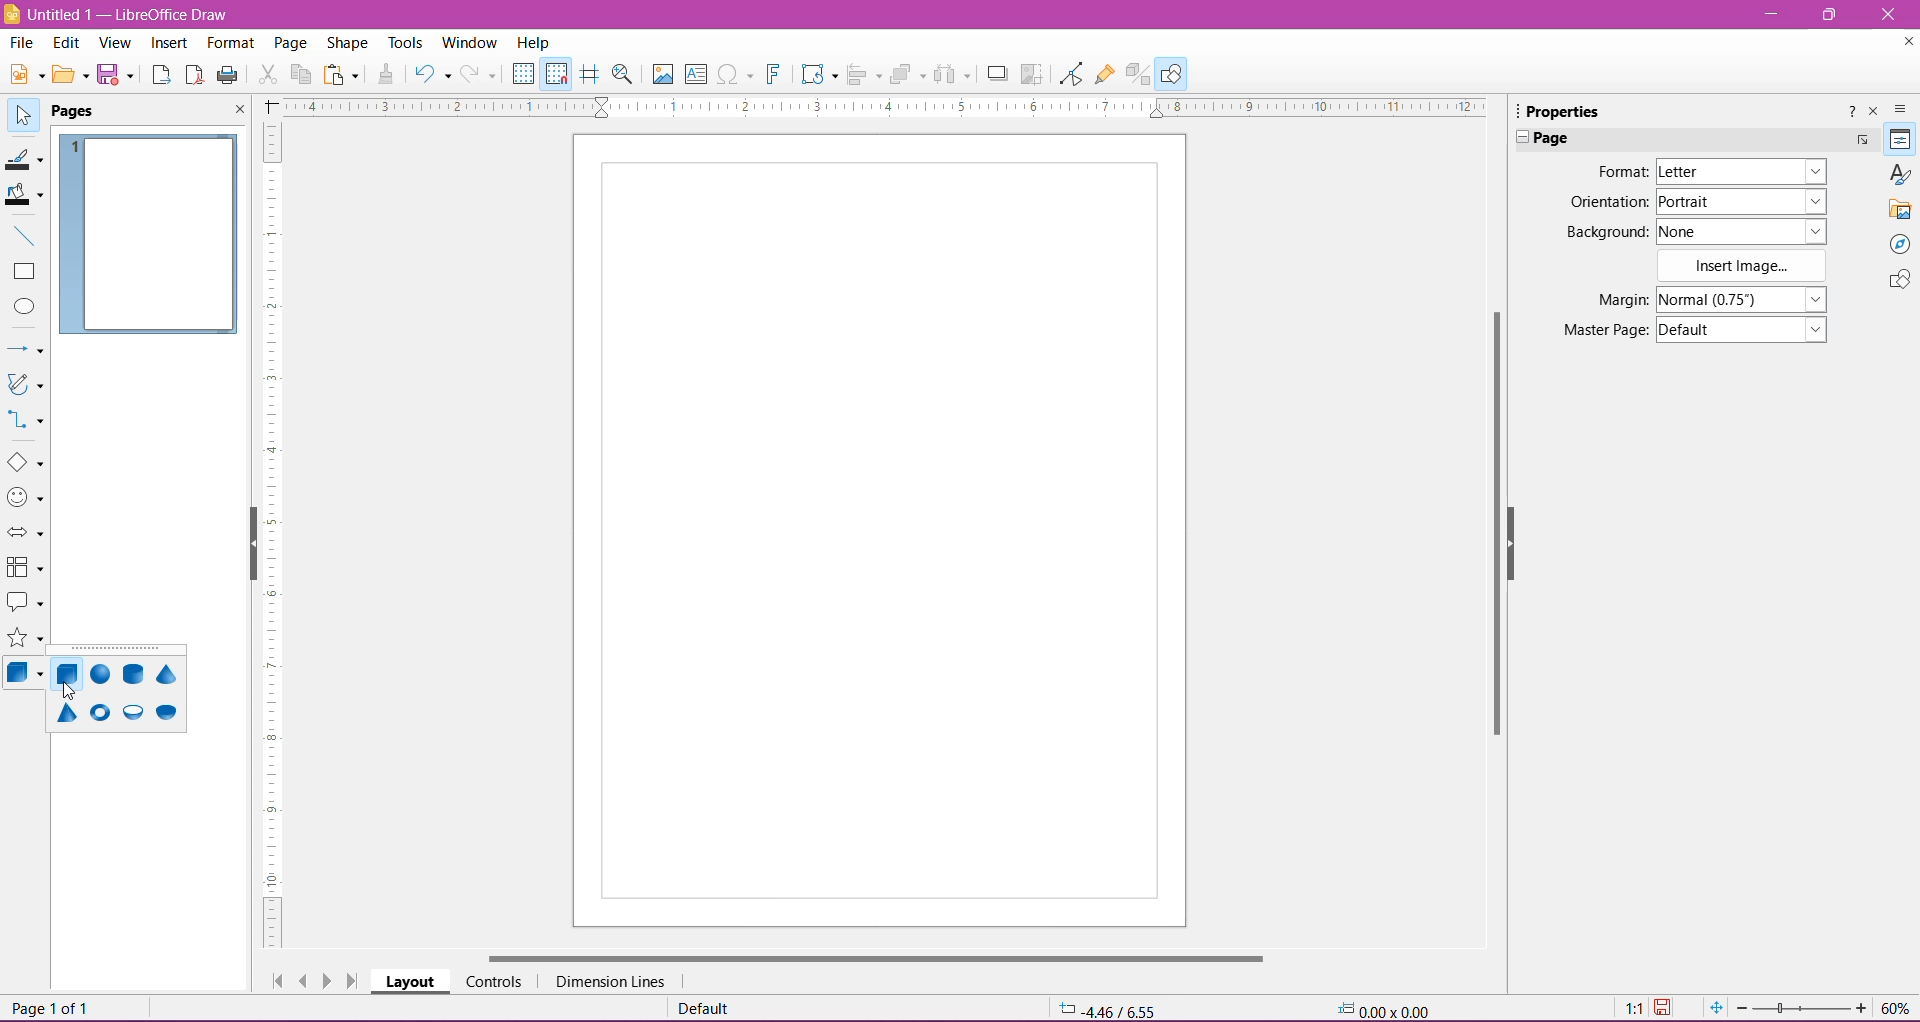  I want to click on Show Gluepoint Functions, so click(1106, 75).